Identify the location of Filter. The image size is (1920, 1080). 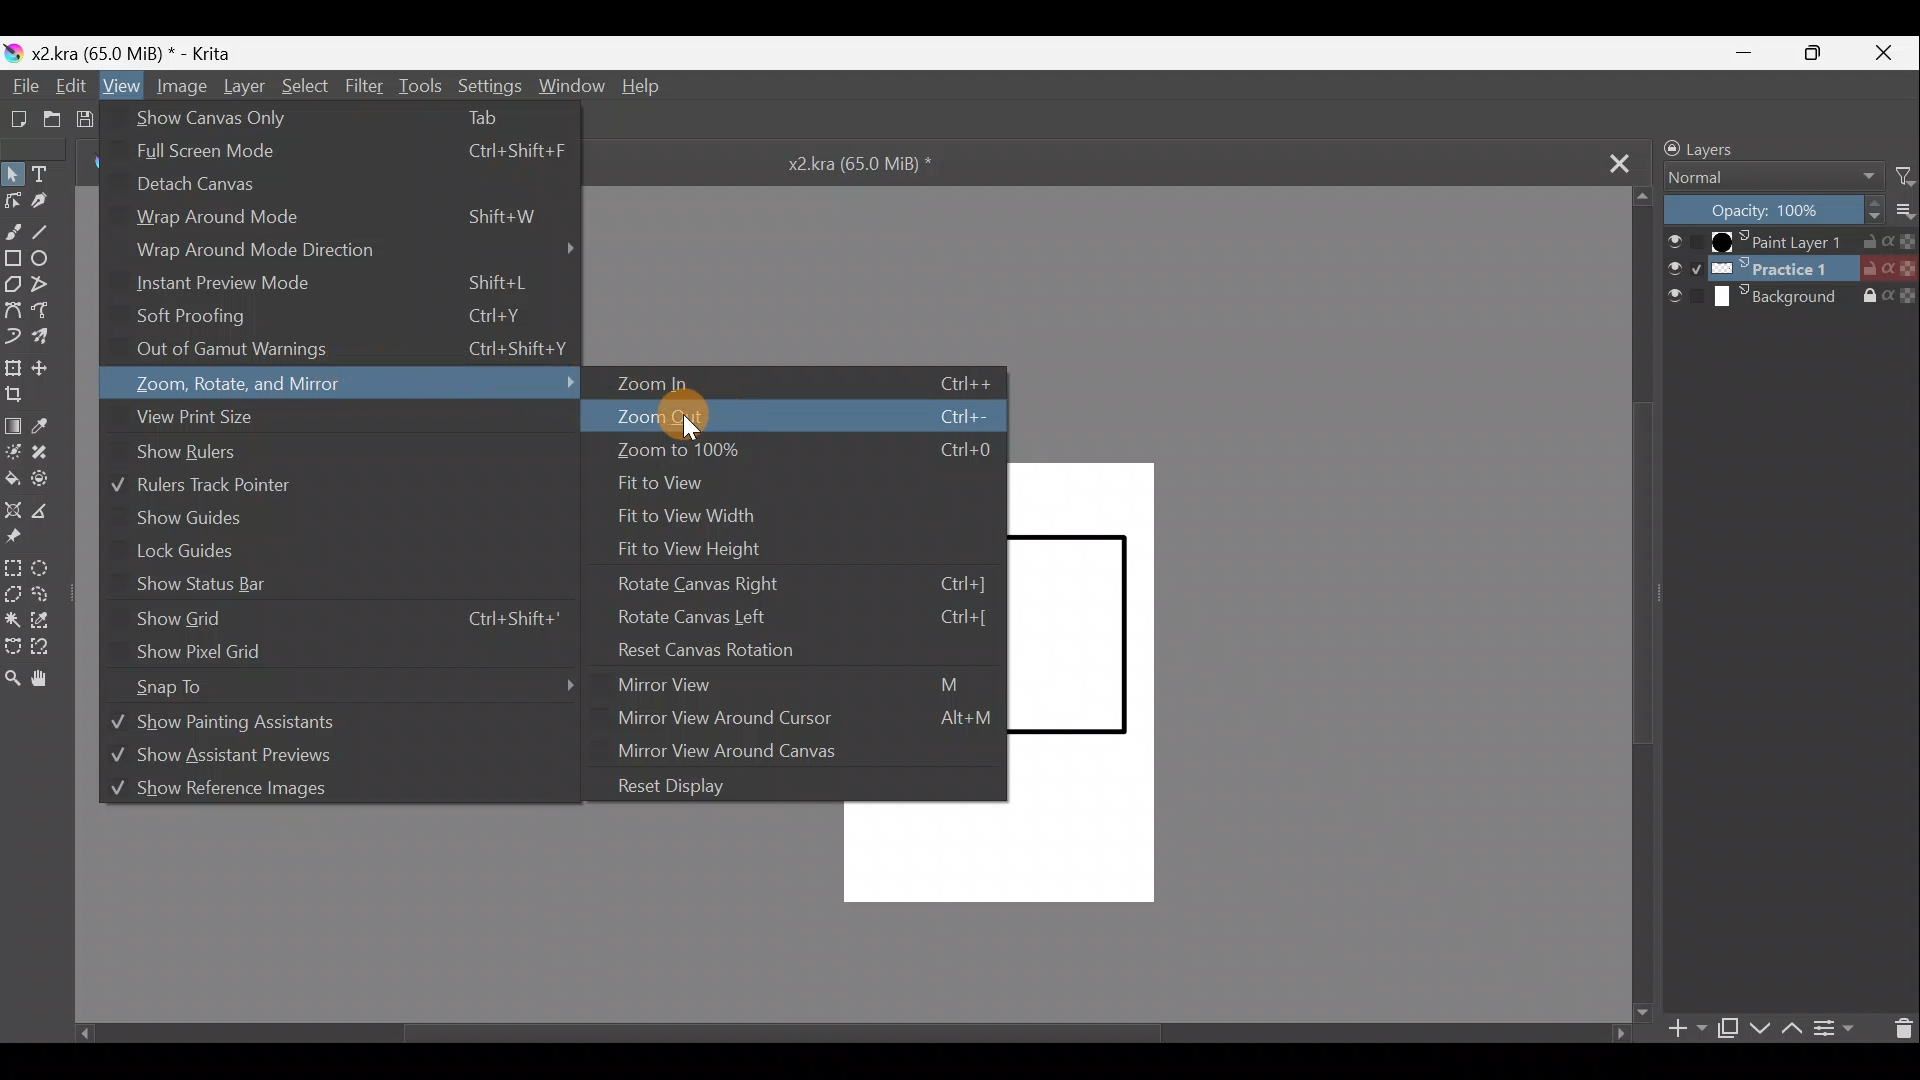
(1906, 175).